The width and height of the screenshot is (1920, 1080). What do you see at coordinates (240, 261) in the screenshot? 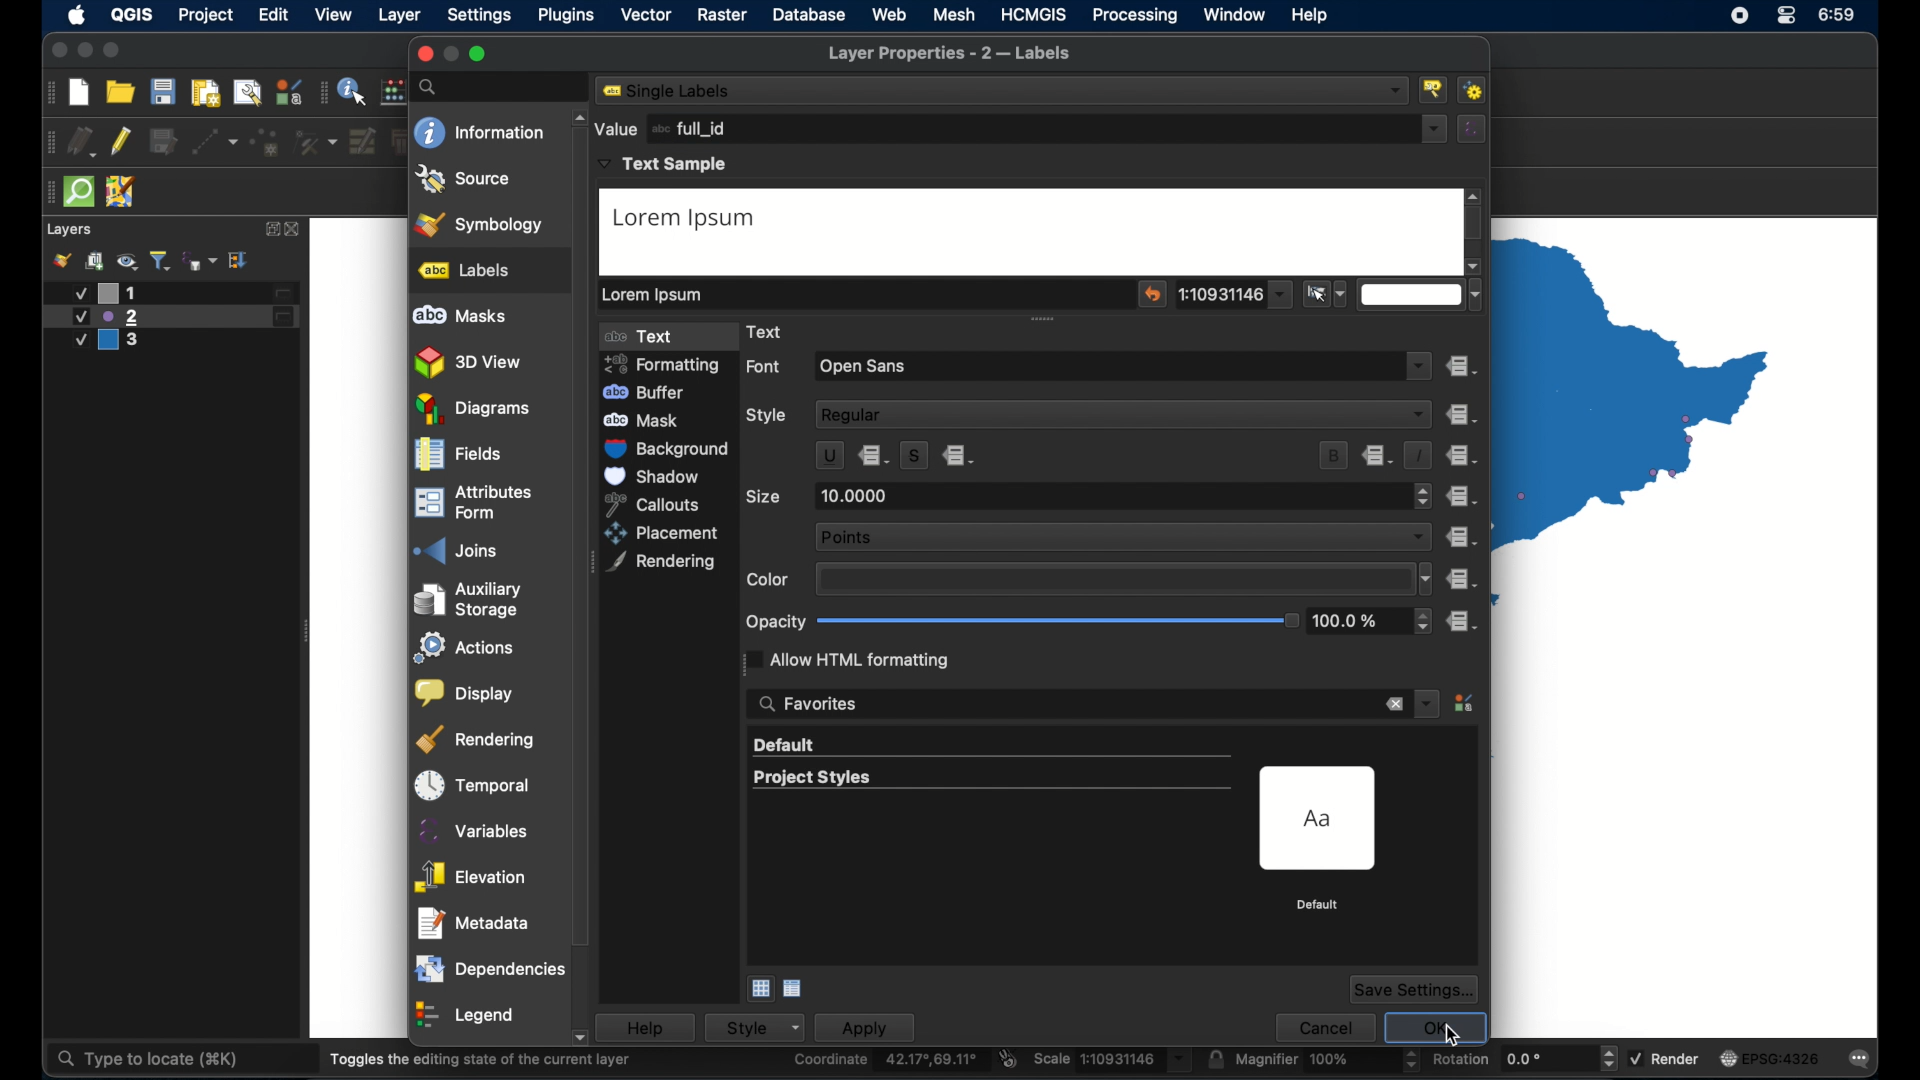
I see `expand` at bounding box center [240, 261].